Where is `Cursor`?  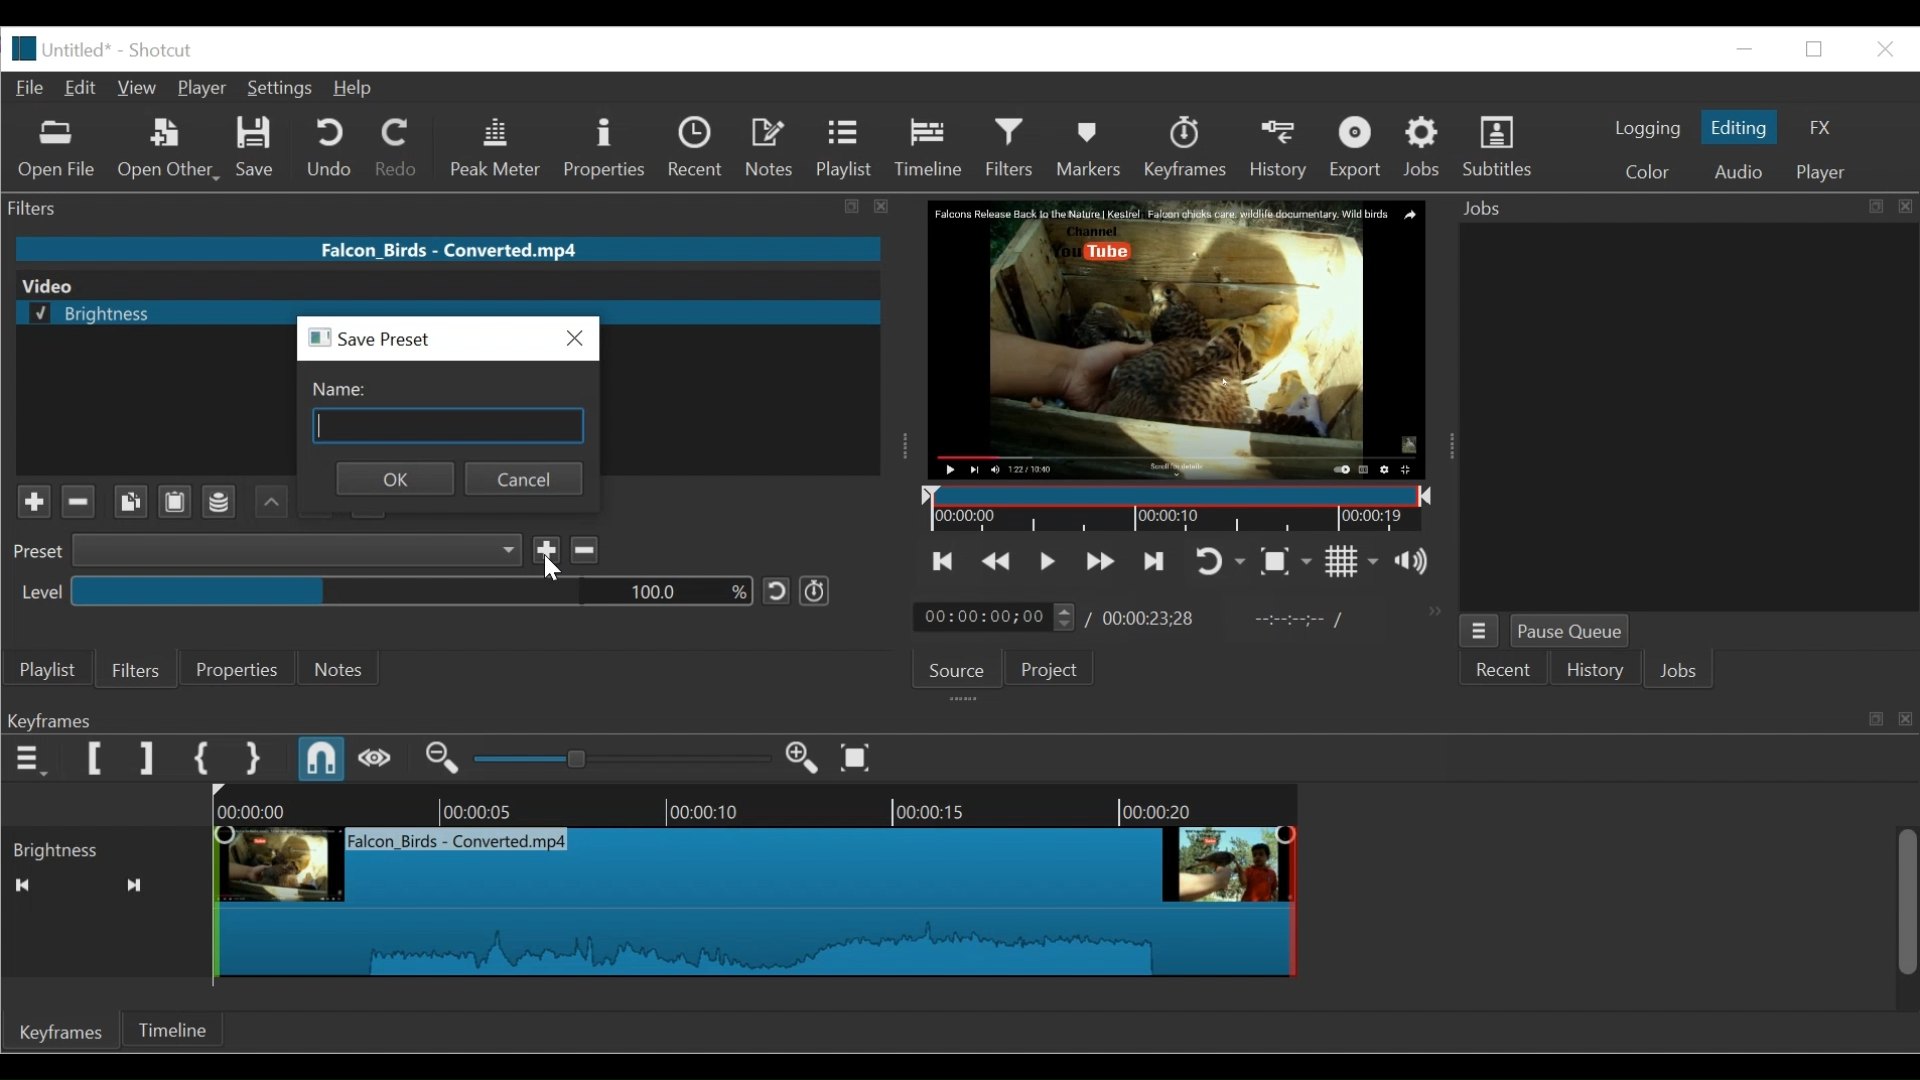
Cursor is located at coordinates (1012, 168).